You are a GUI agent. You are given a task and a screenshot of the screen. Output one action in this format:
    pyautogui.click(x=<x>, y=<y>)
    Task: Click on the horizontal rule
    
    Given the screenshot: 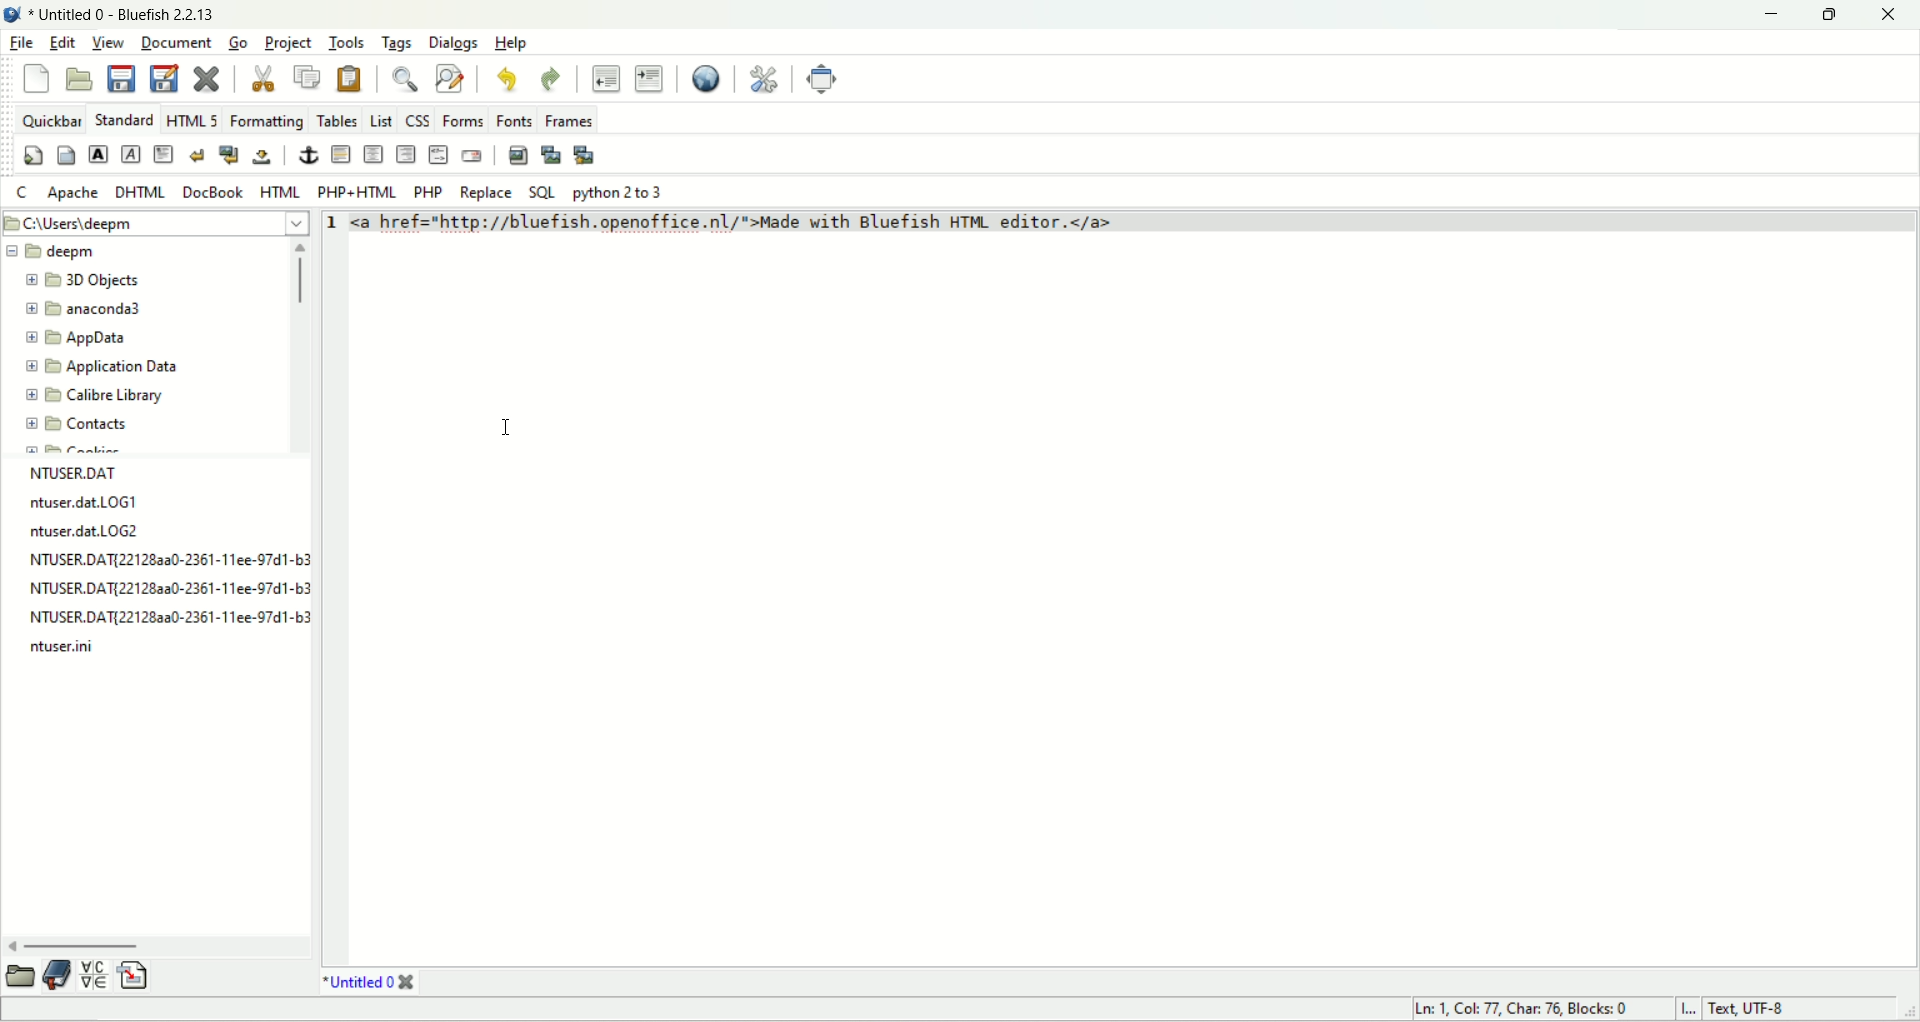 What is the action you would take?
    pyautogui.click(x=338, y=156)
    